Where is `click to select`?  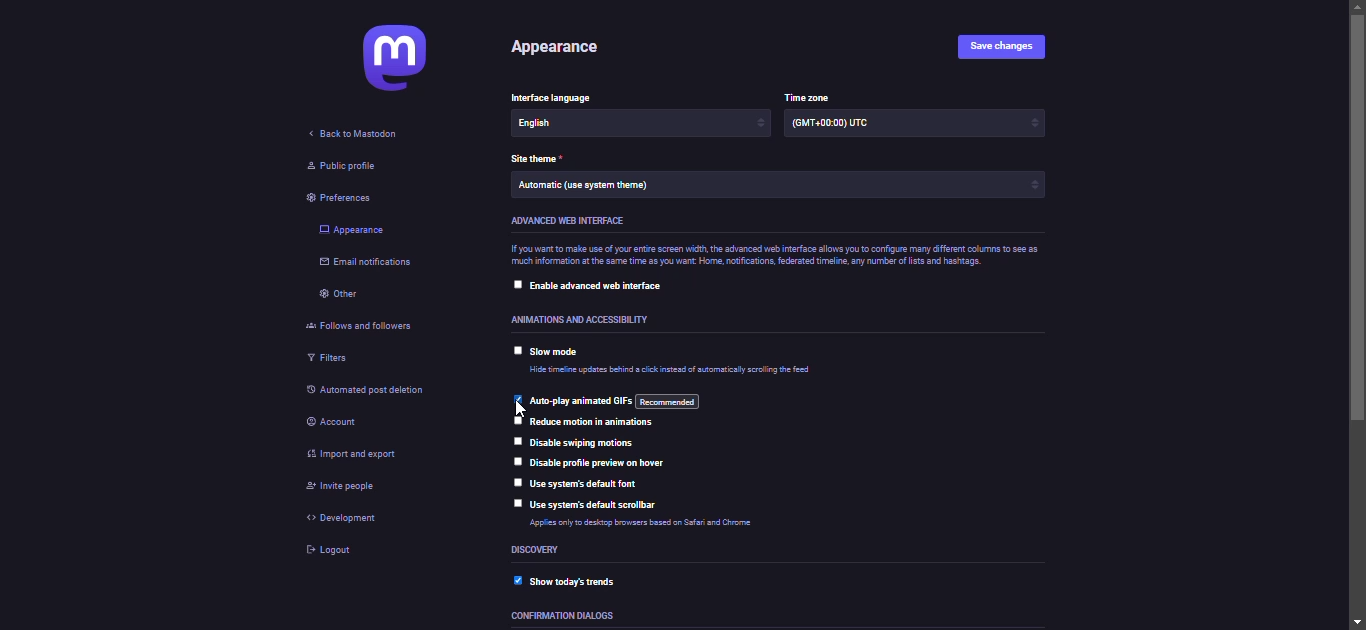
click to select is located at coordinates (513, 480).